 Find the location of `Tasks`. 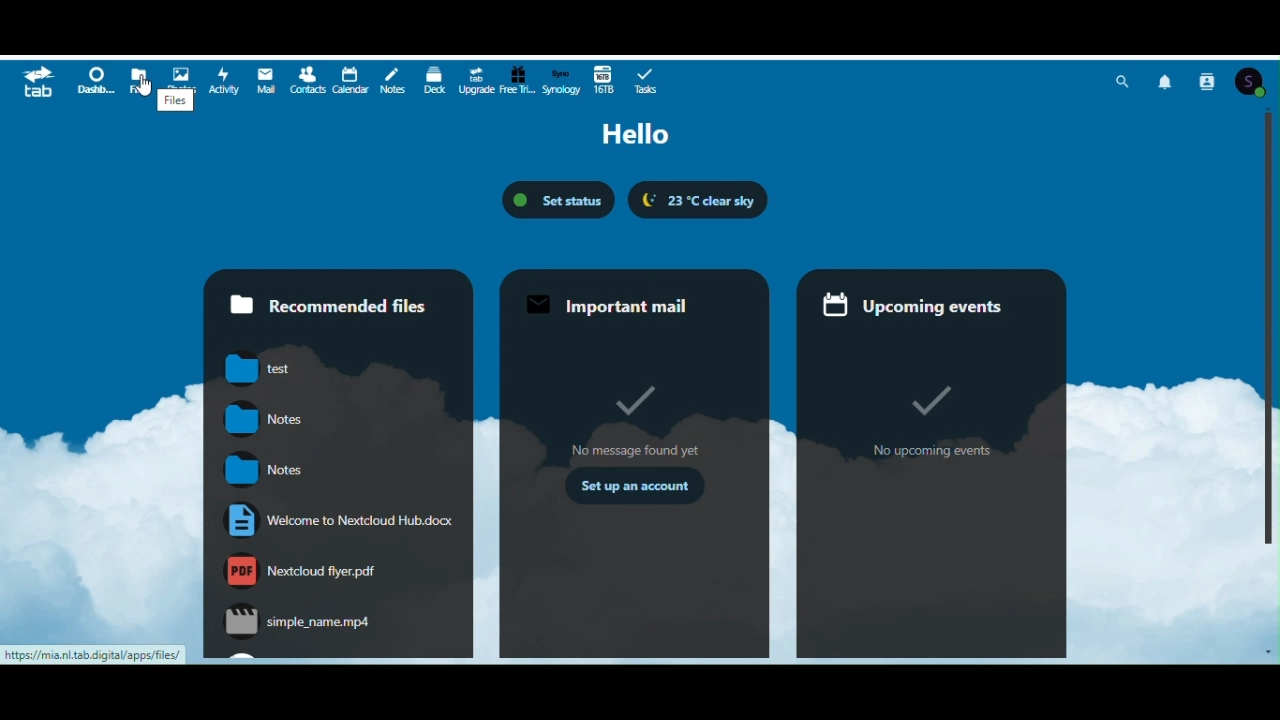

Tasks is located at coordinates (647, 82).